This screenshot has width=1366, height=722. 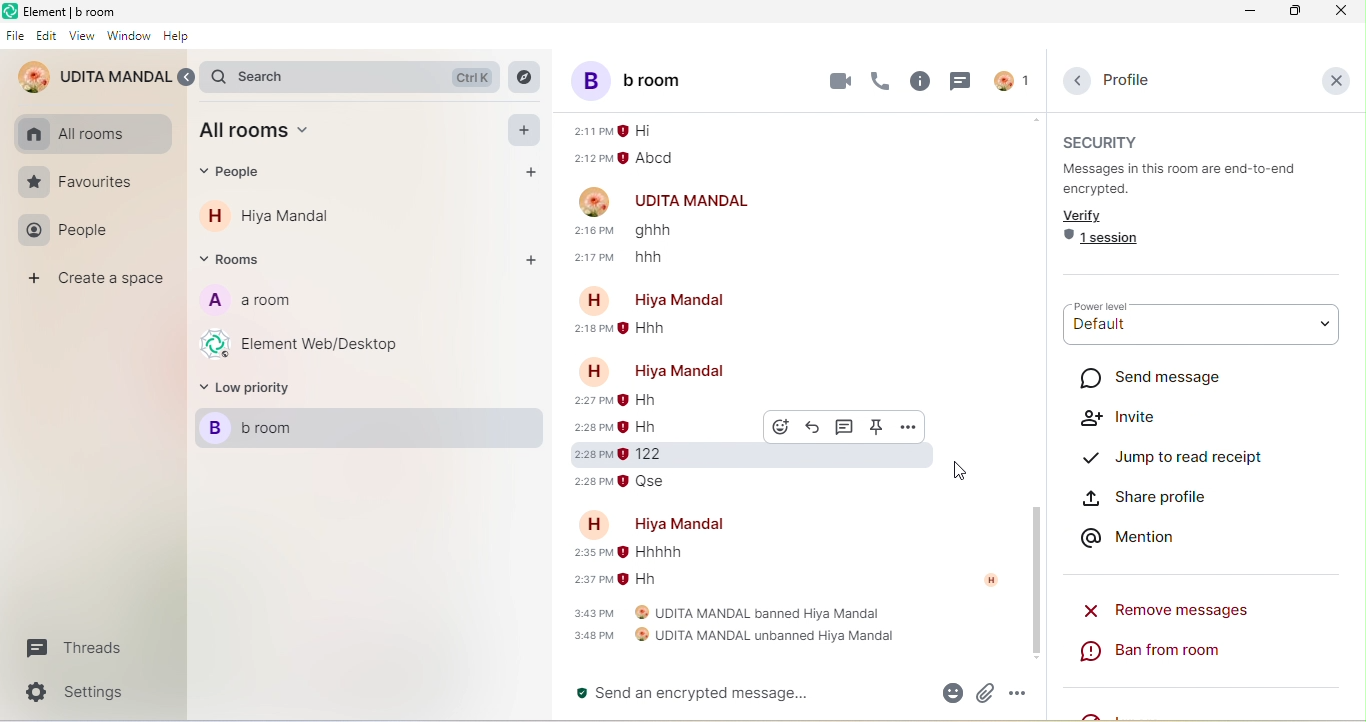 What do you see at coordinates (76, 134) in the screenshot?
I see `all rooms` at bounding box center [76, 134].